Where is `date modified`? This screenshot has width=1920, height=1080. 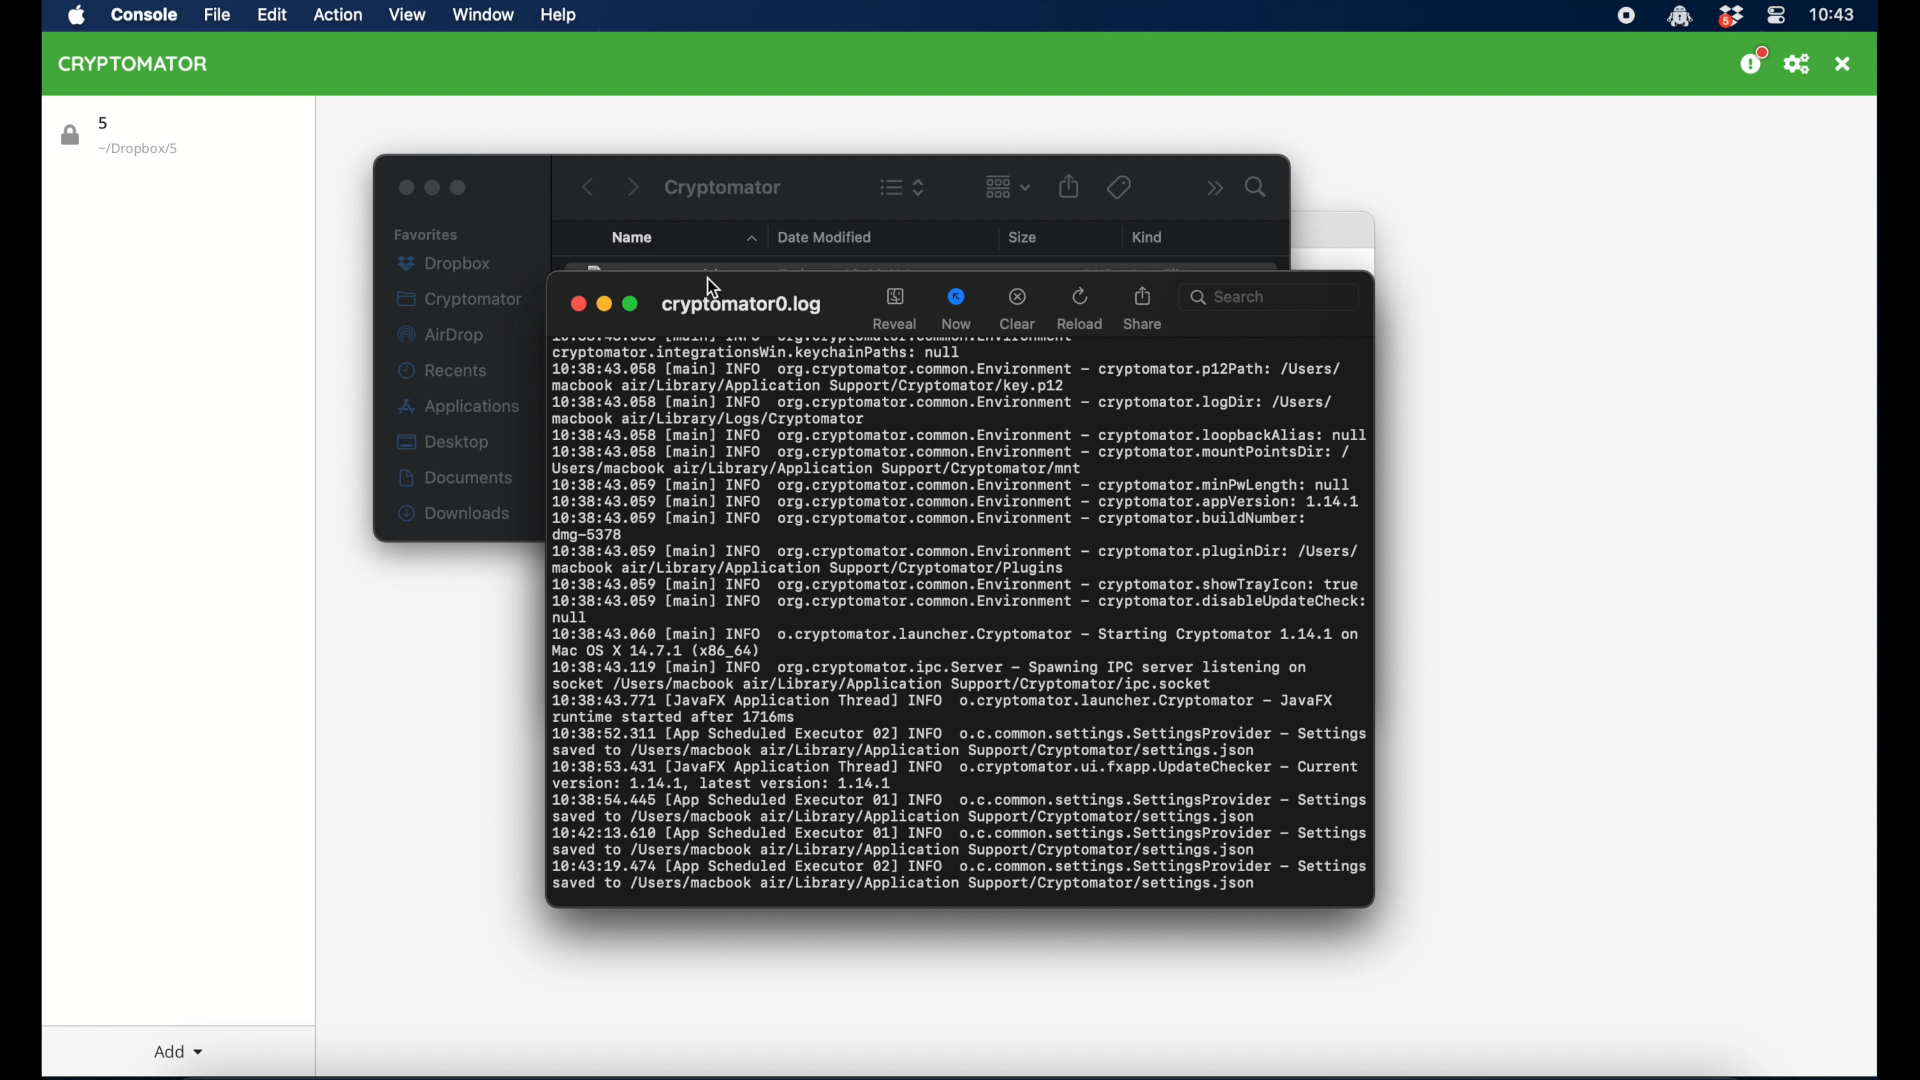
date modified is located at coordinates (827, 237).